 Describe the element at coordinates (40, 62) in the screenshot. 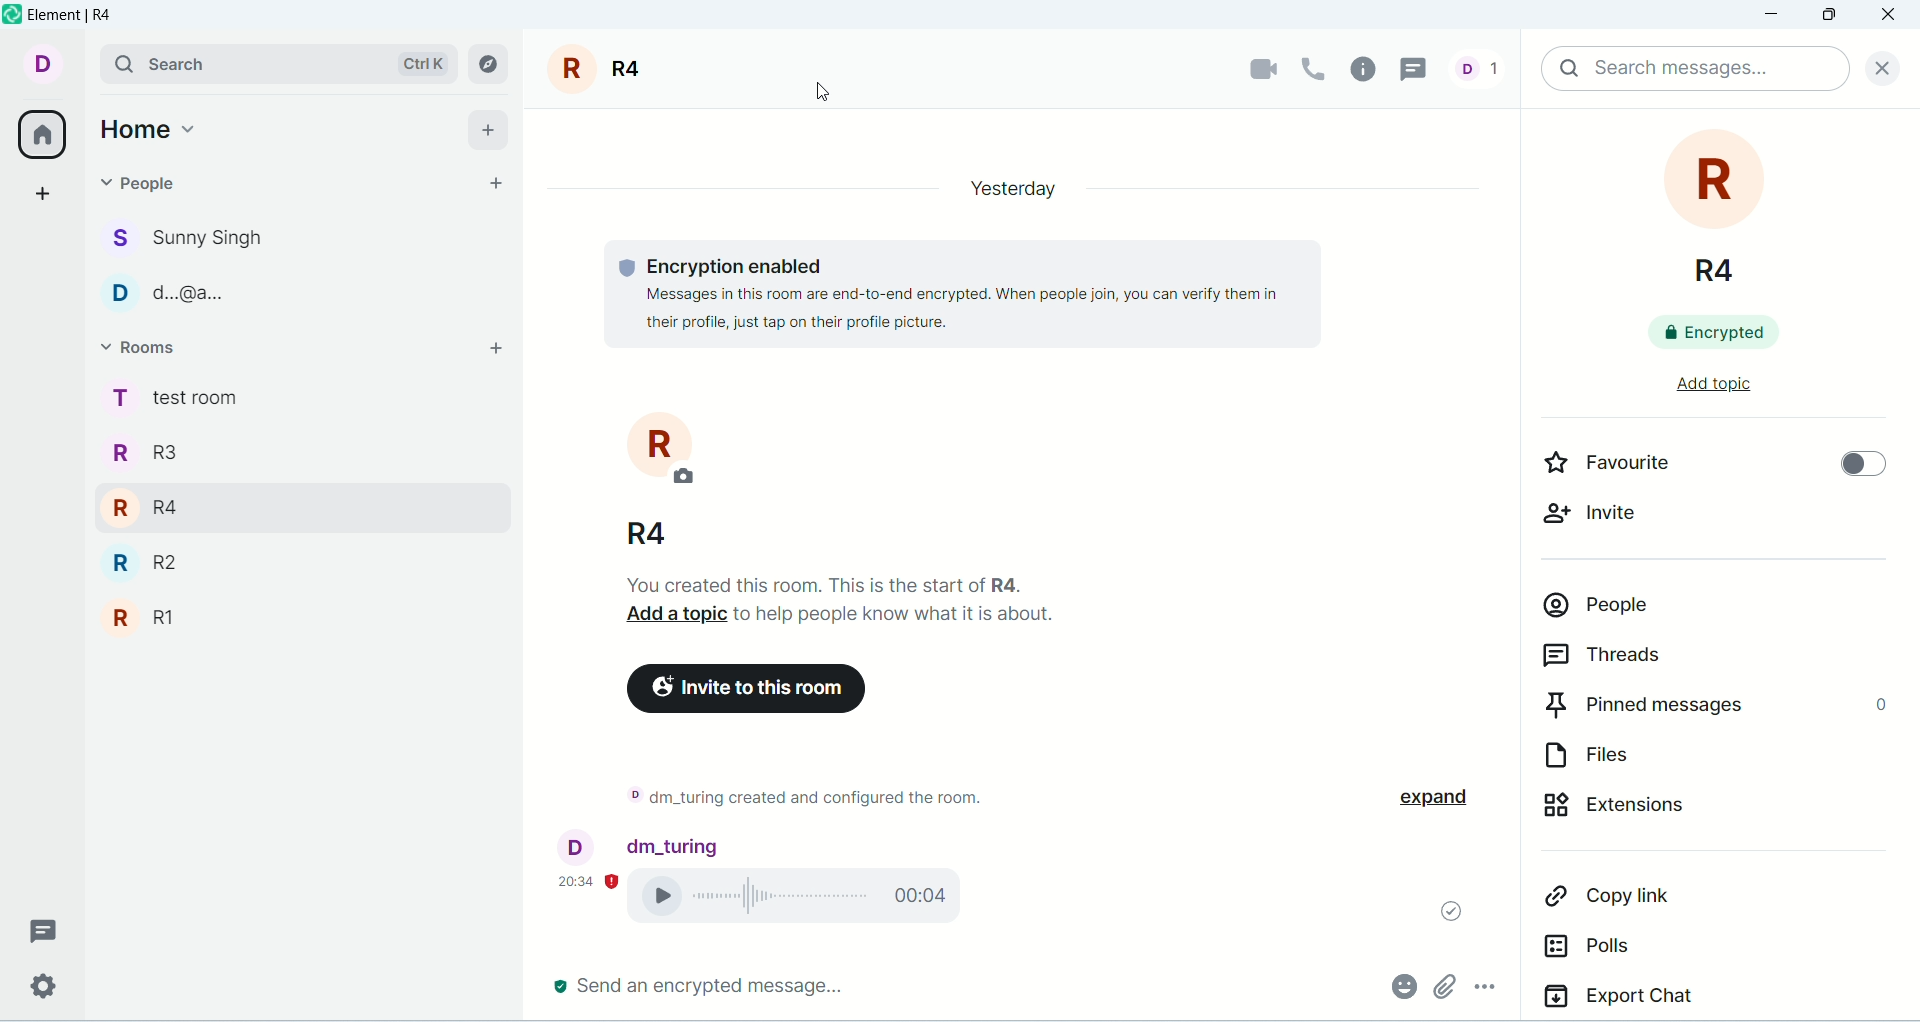

I see `account` at that location.